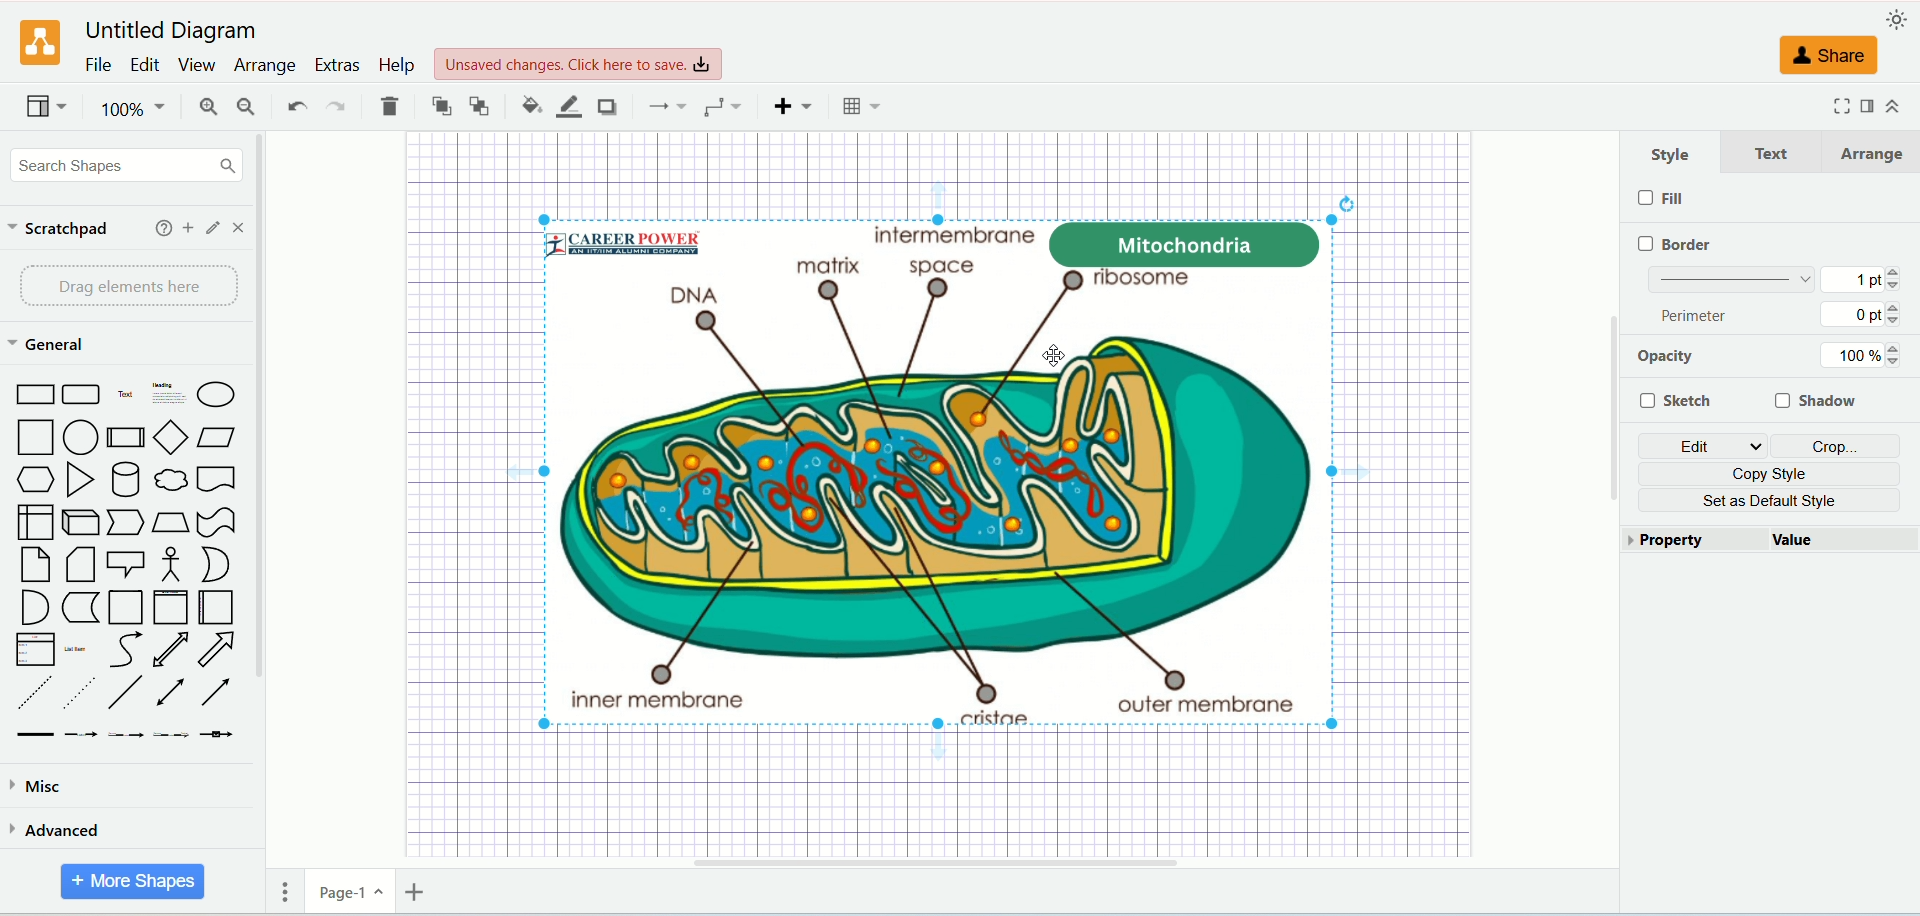 This screenshot has height=916, width=1920. What do you see at coordinates (170, 524) in the screenshot?
I see `Trapezoid` at bounding box center [170, 524].